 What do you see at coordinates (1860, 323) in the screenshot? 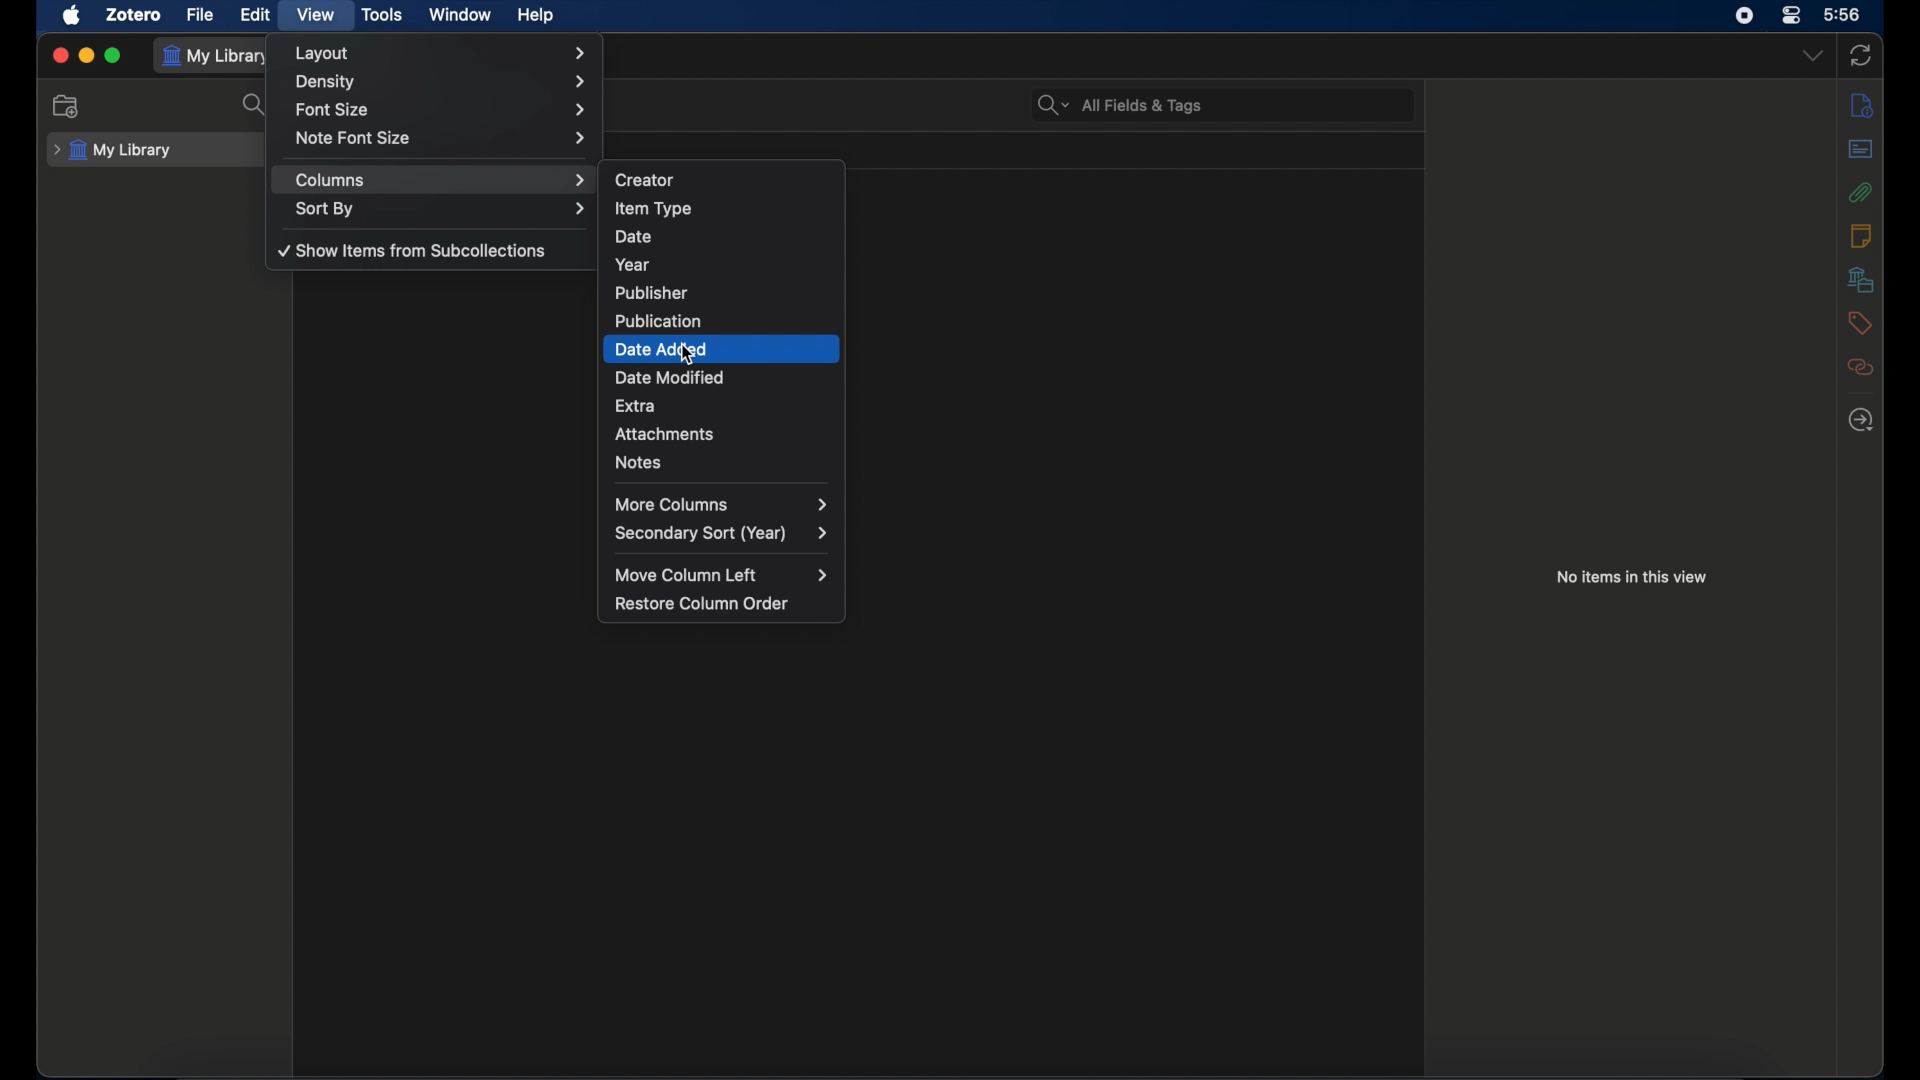
I see `tags` at bounding box center [1860, 323].